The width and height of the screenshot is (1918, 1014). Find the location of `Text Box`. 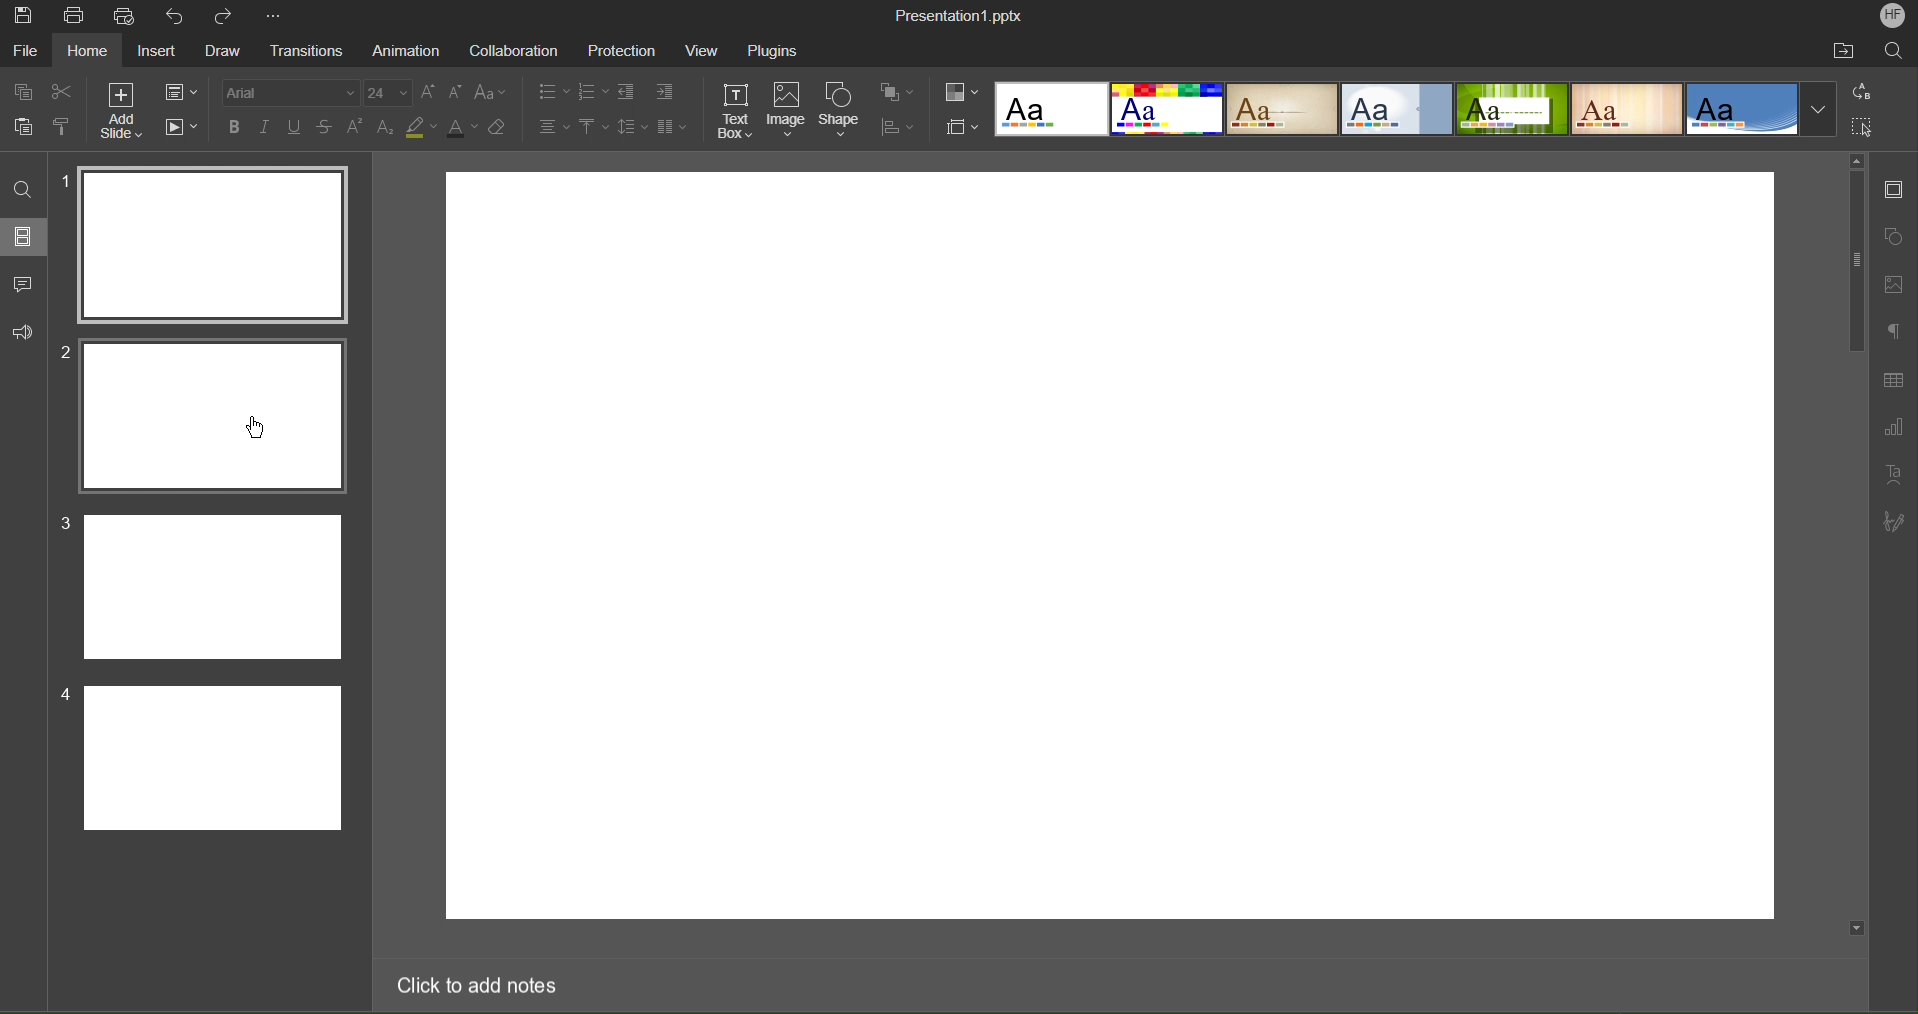

Text Box is located at coordinates (737, 112).